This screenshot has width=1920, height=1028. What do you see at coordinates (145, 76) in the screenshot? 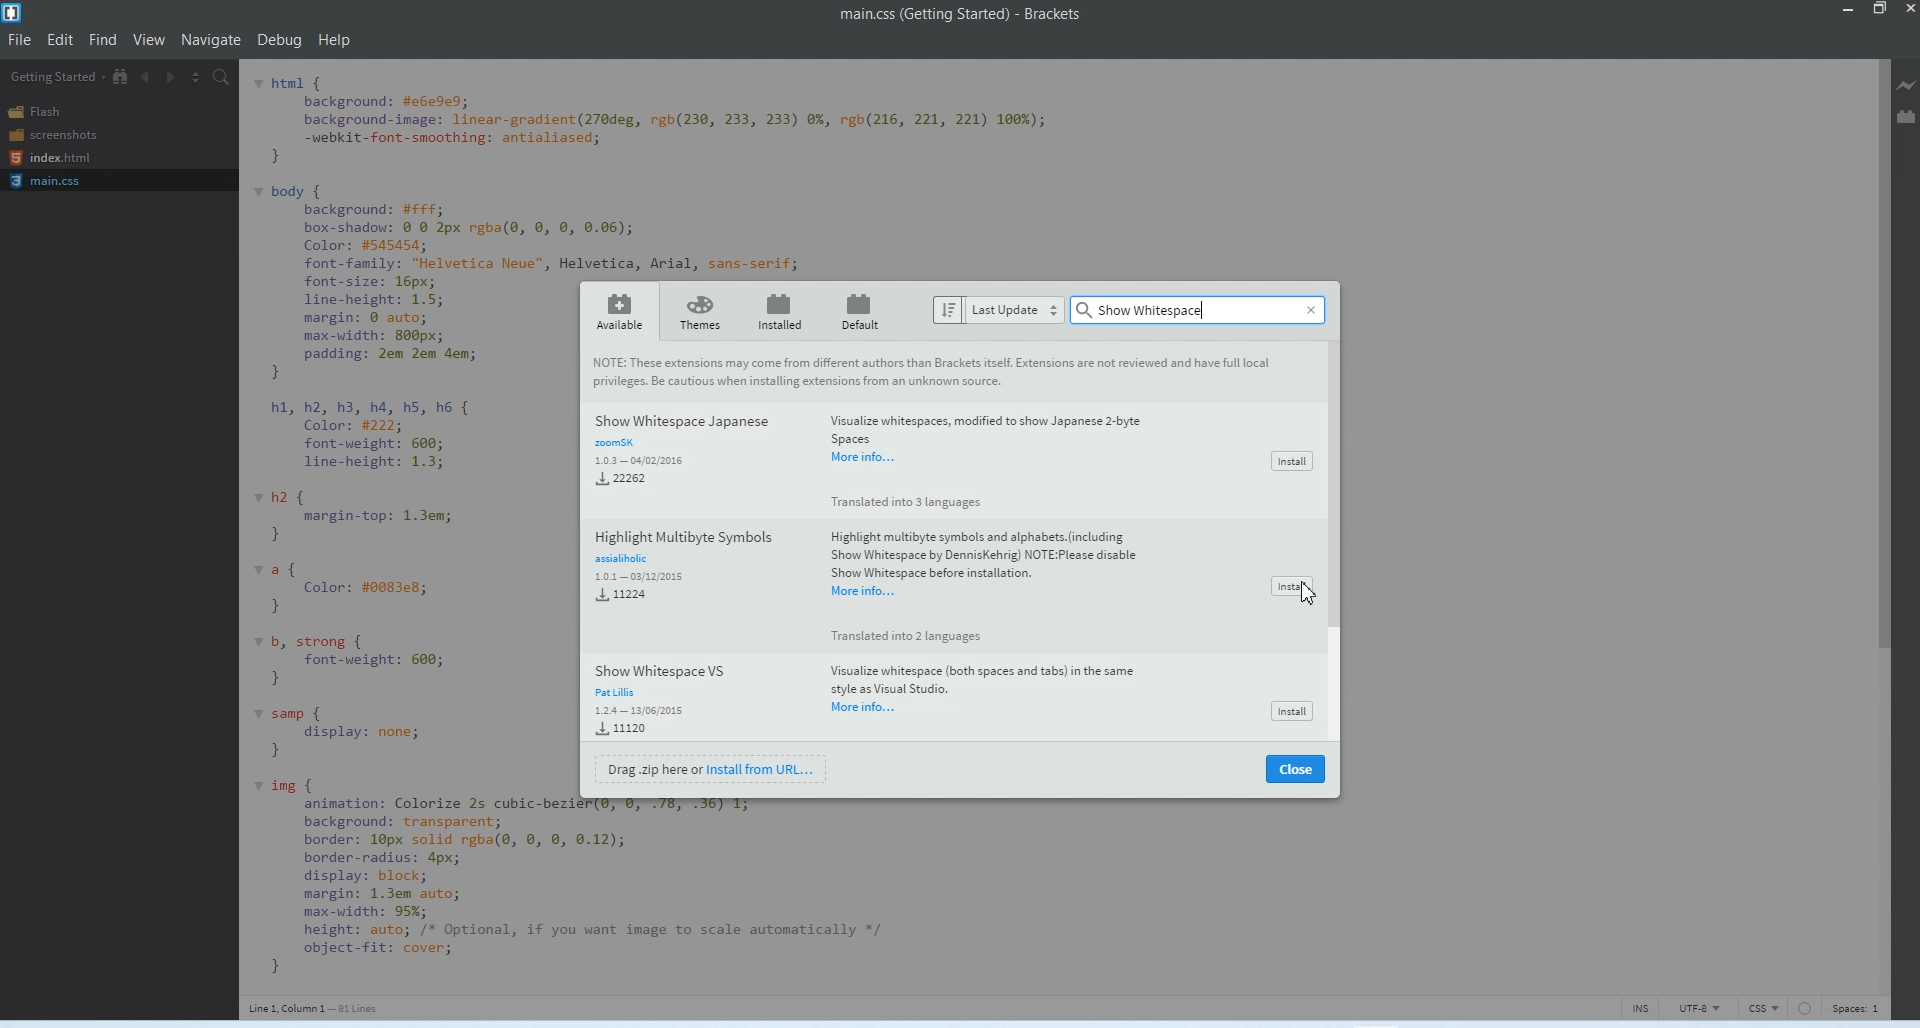
I see `Navigate Backwards ` at bounding box center [145, 76].